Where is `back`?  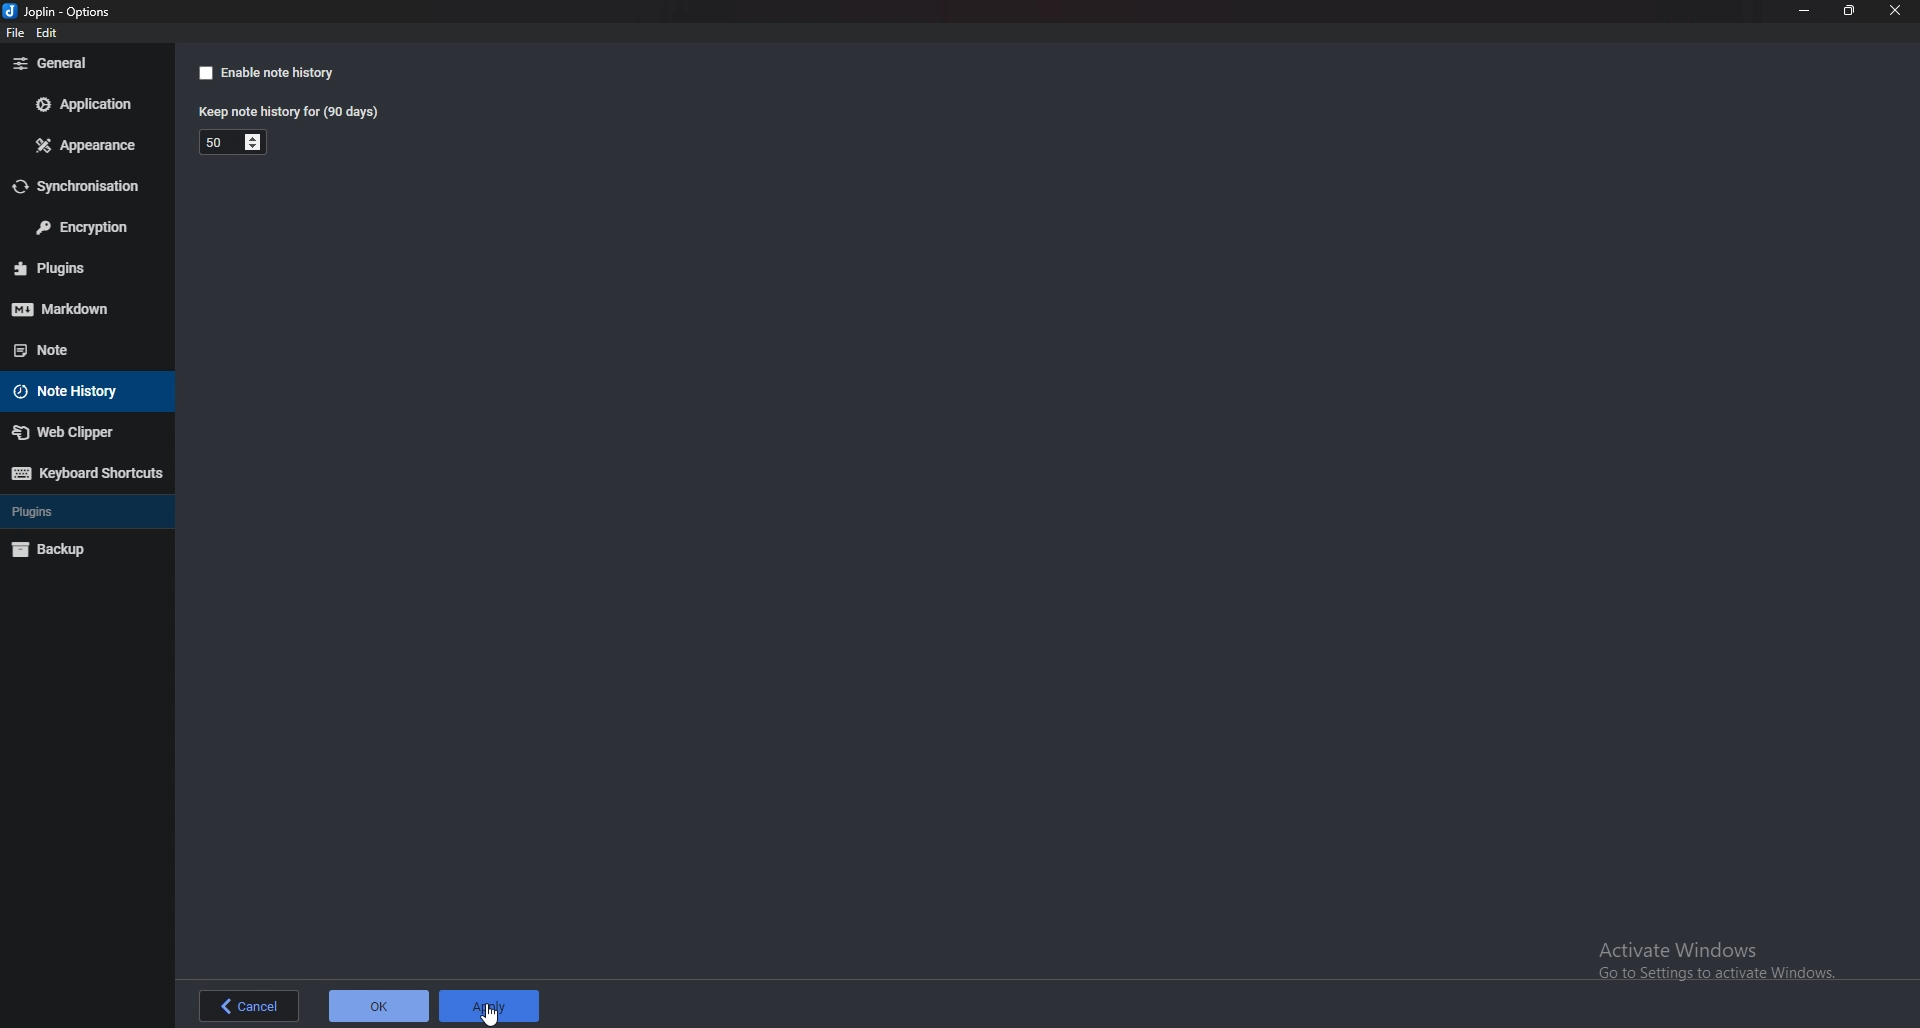
back is located at coordinates (249, 1007).